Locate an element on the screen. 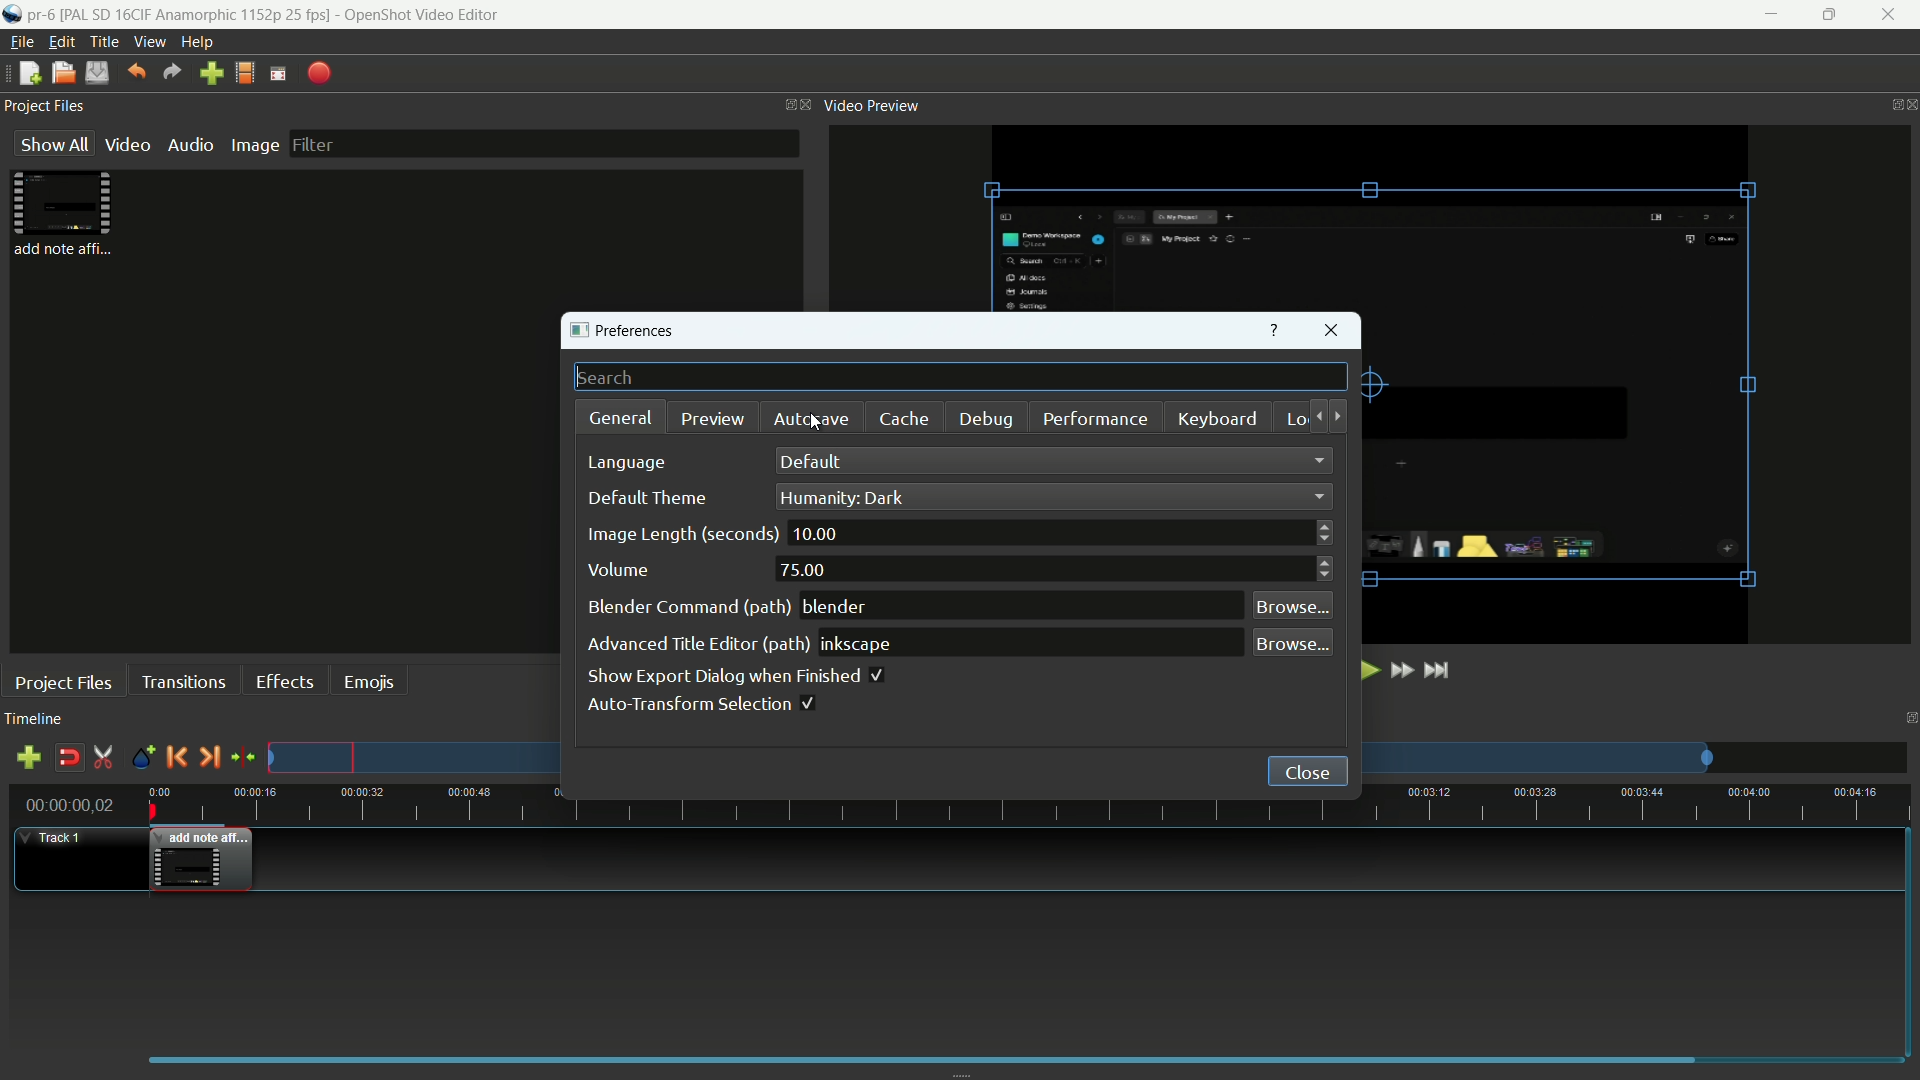  enable razor is located at coordinates (102, 757).